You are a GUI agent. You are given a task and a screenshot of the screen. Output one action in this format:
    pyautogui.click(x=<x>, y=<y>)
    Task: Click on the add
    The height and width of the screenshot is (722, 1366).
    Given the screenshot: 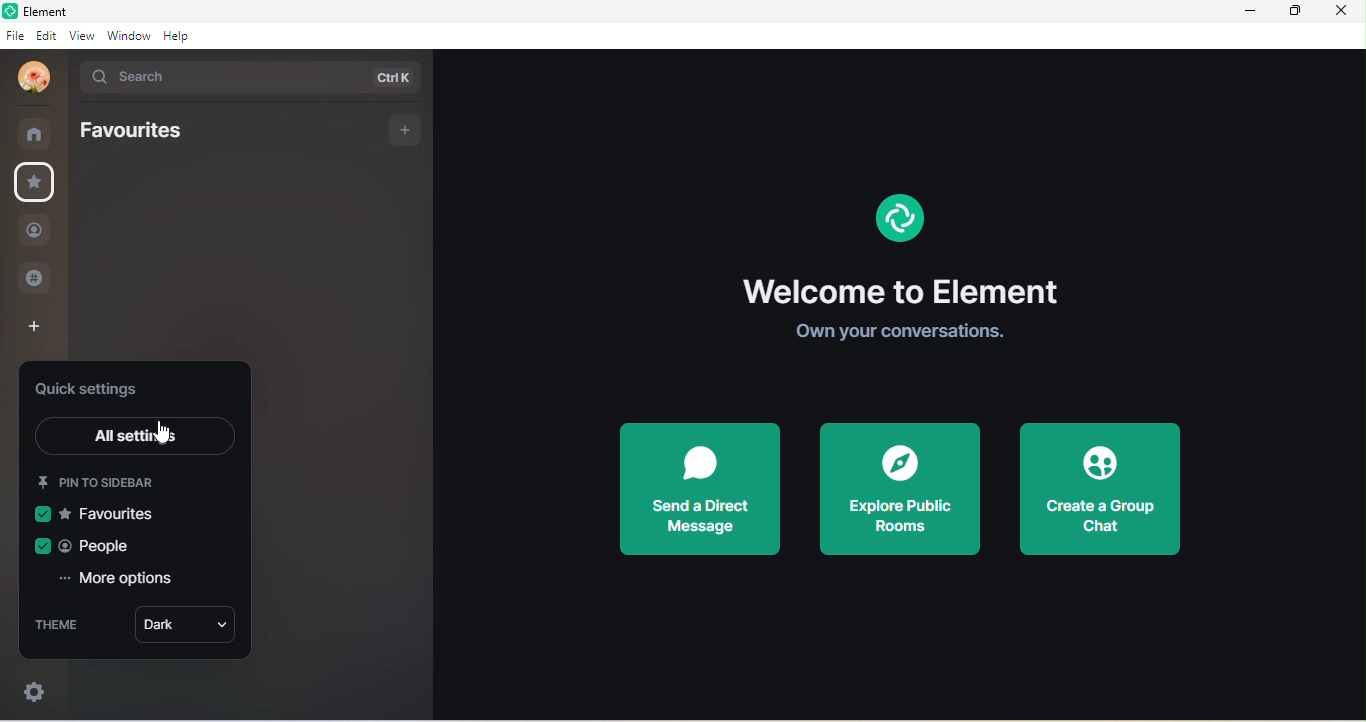 What is the action you would take?
    pyautogui.click(x=407, y=128)
    